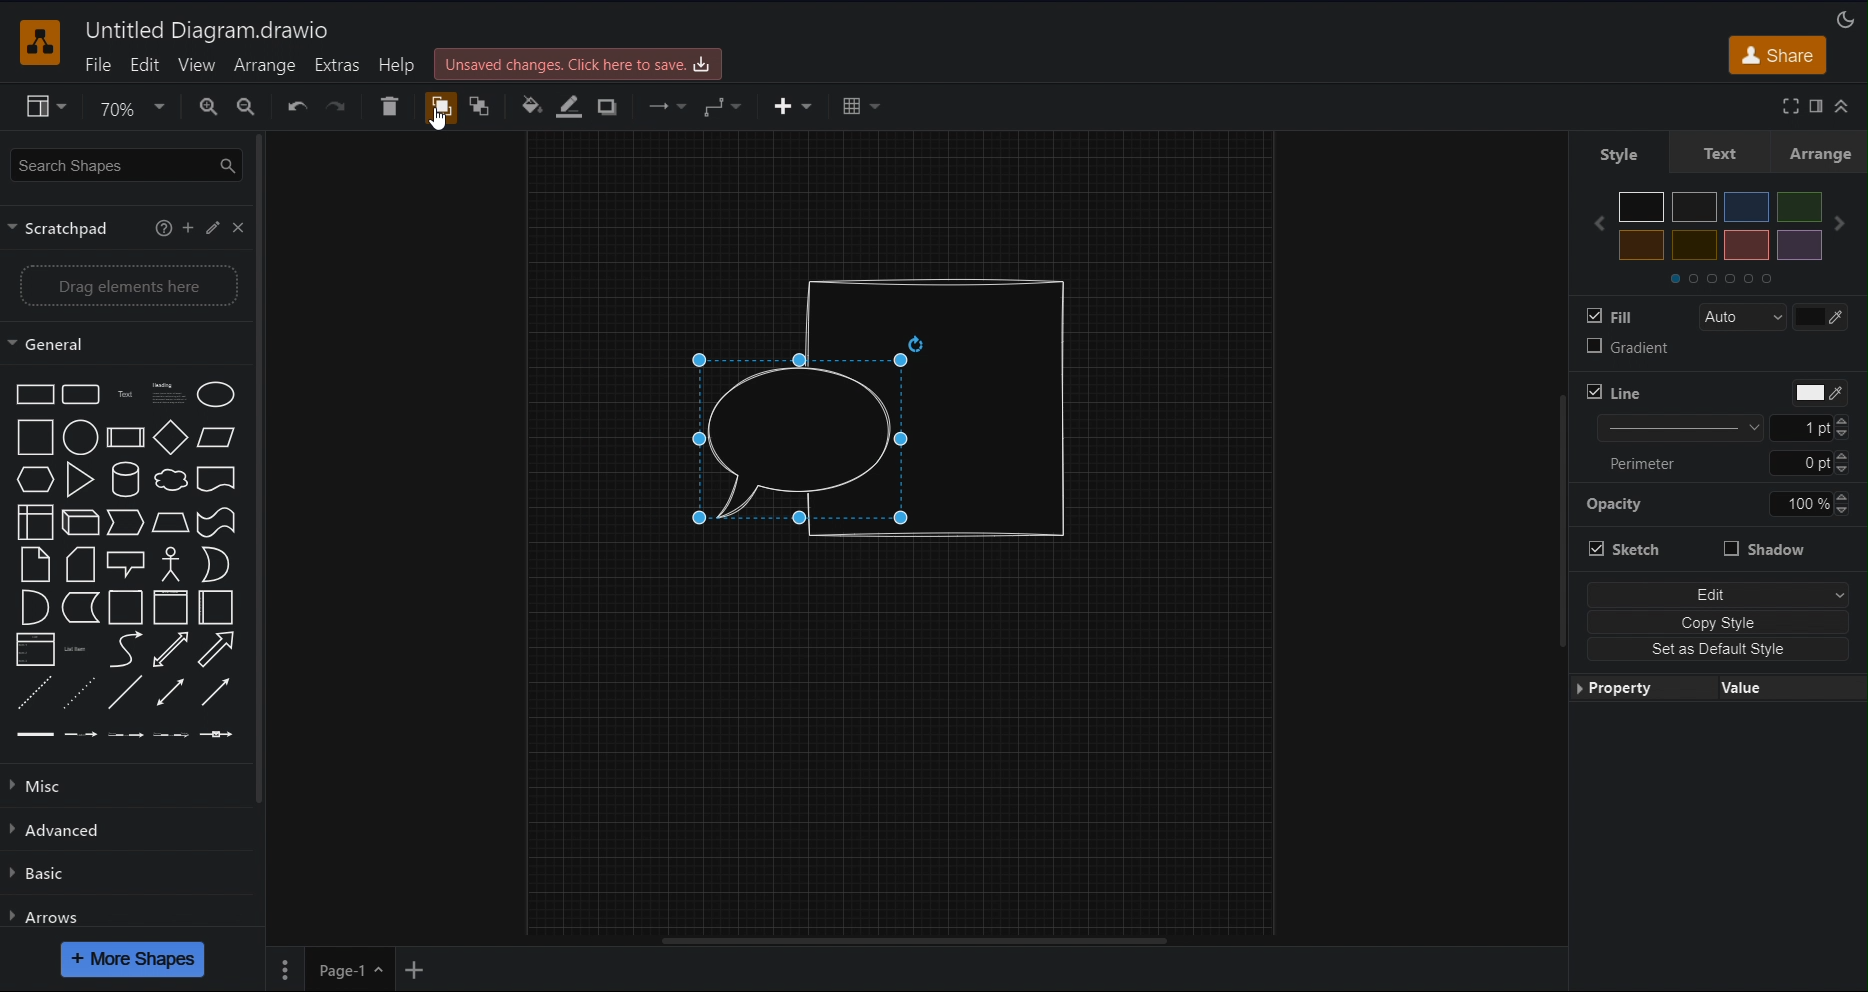 Image resolution: width=1868 pixels, height=992 pixels. Describe the element at coordinates (36, 607) in the screenshot. I see `And` at that location.